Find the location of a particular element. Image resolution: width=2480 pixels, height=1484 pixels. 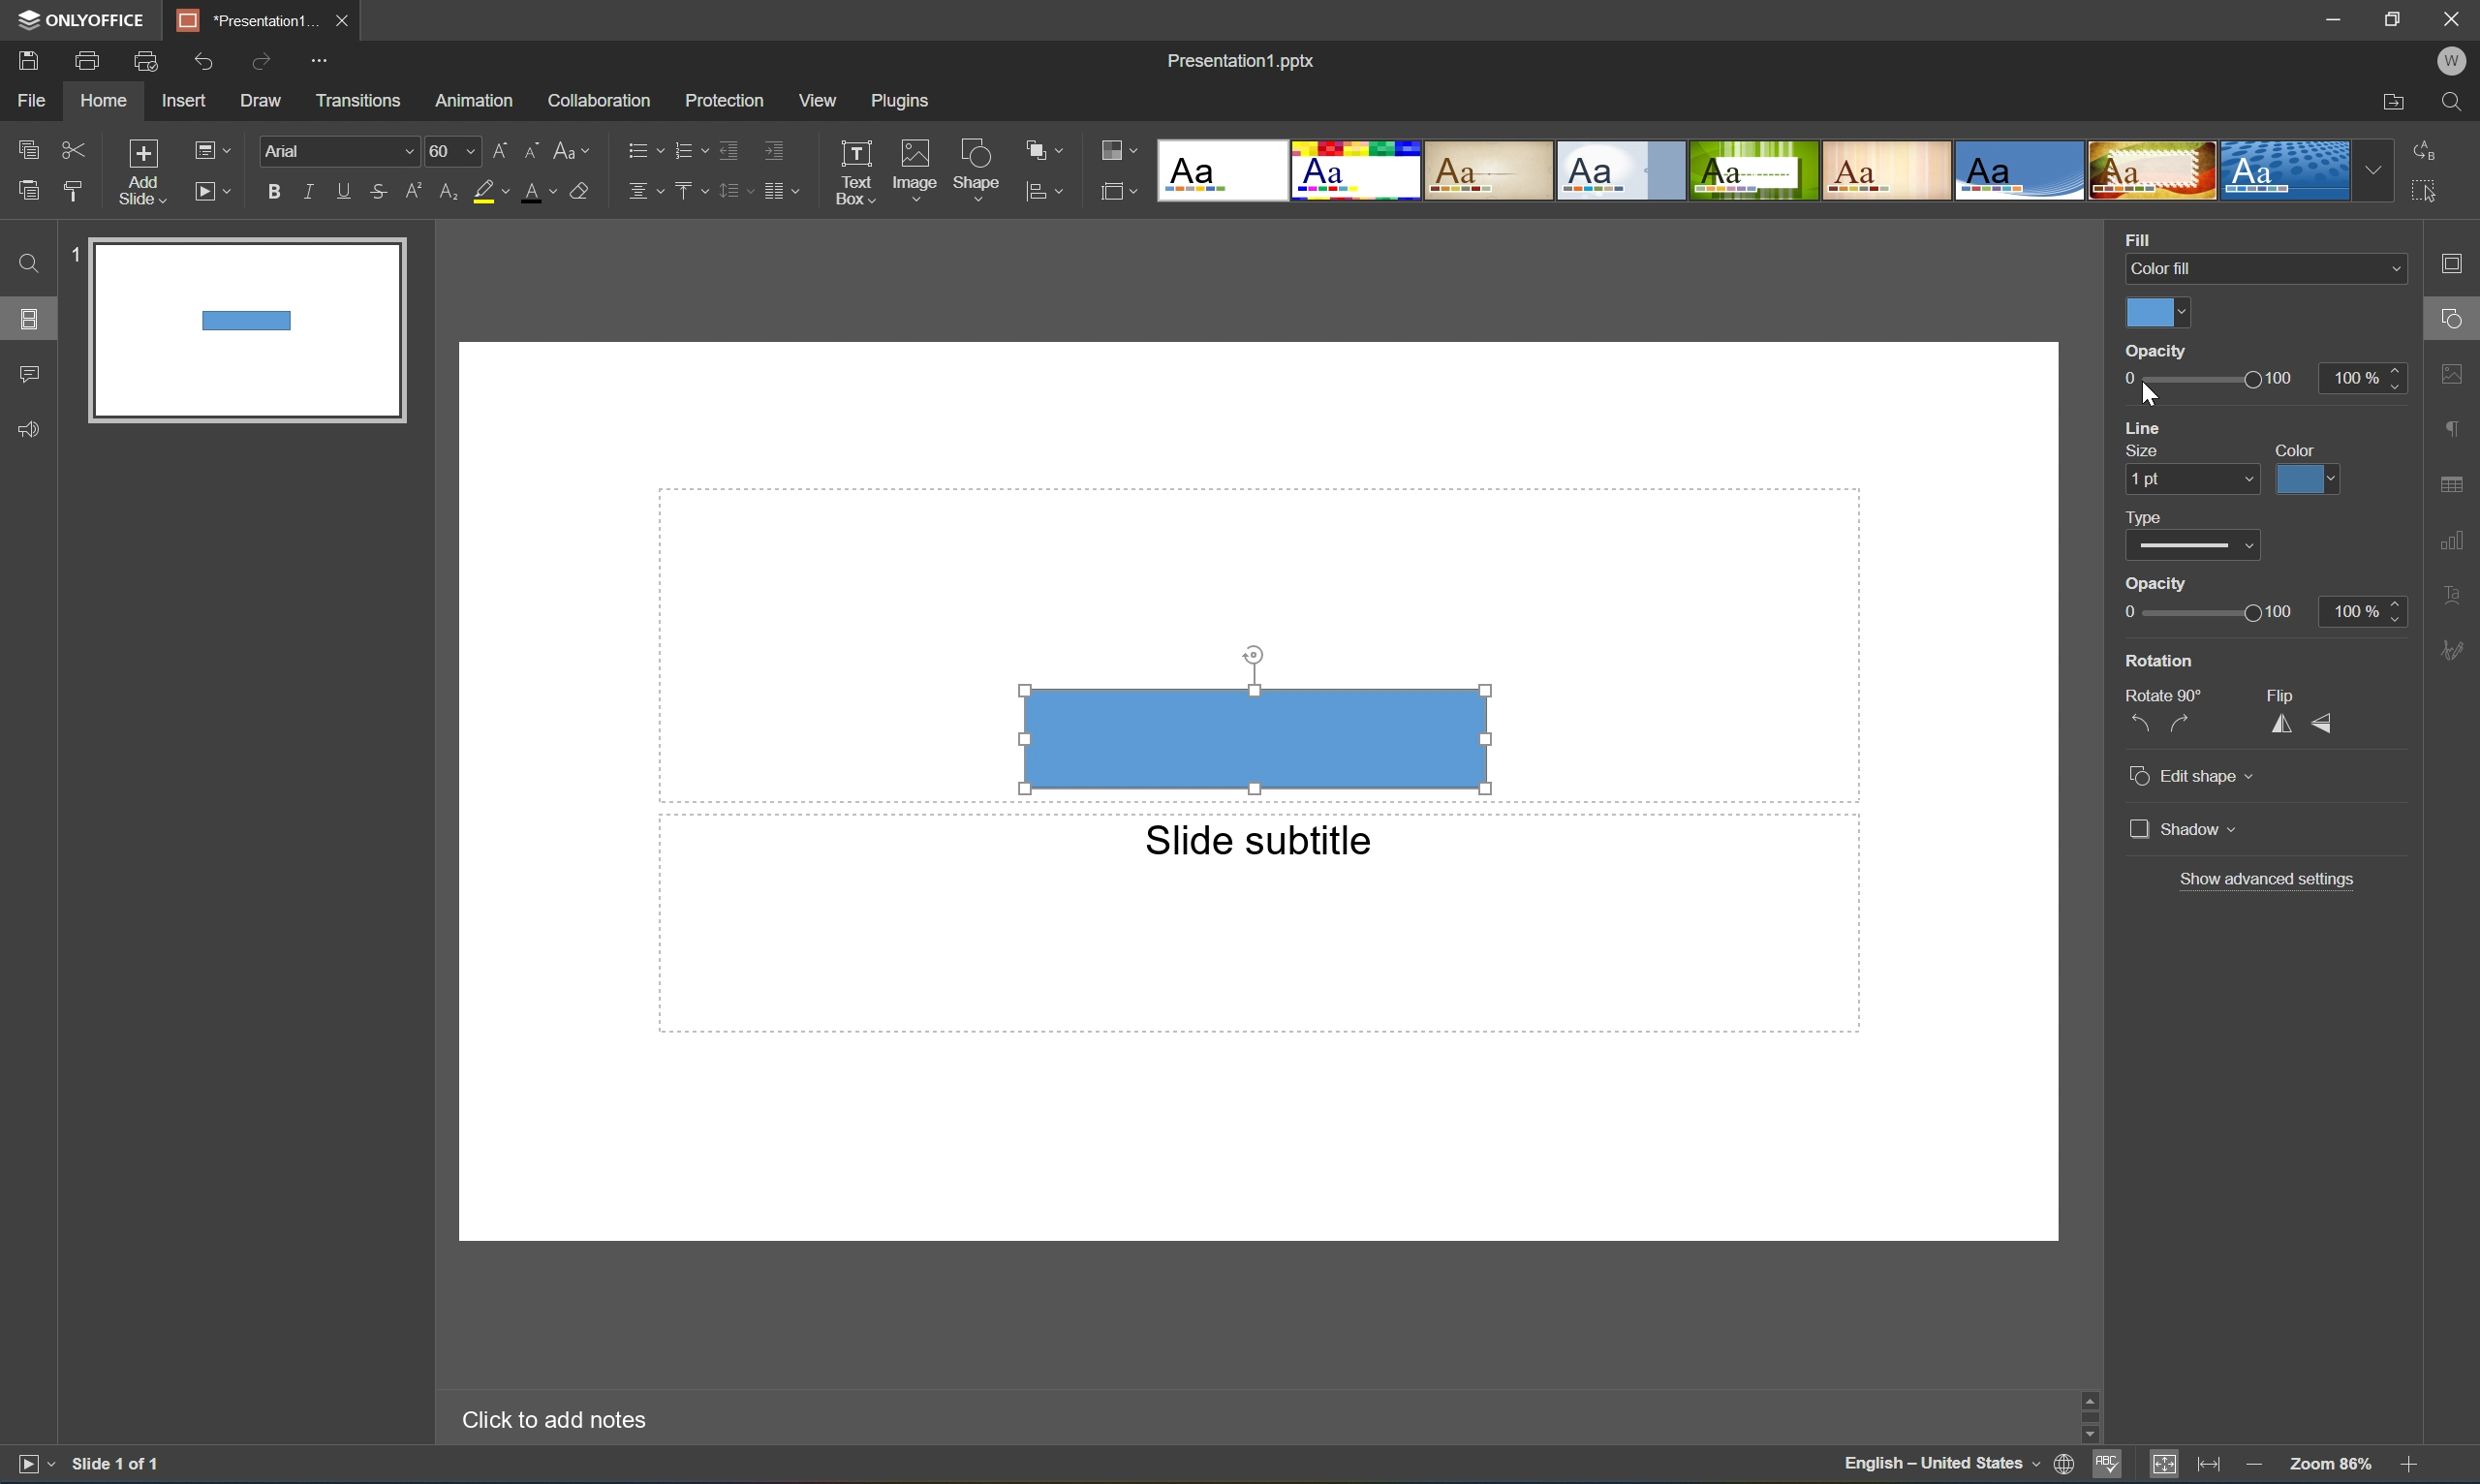

table settings is located at coordinates (2454, 481).